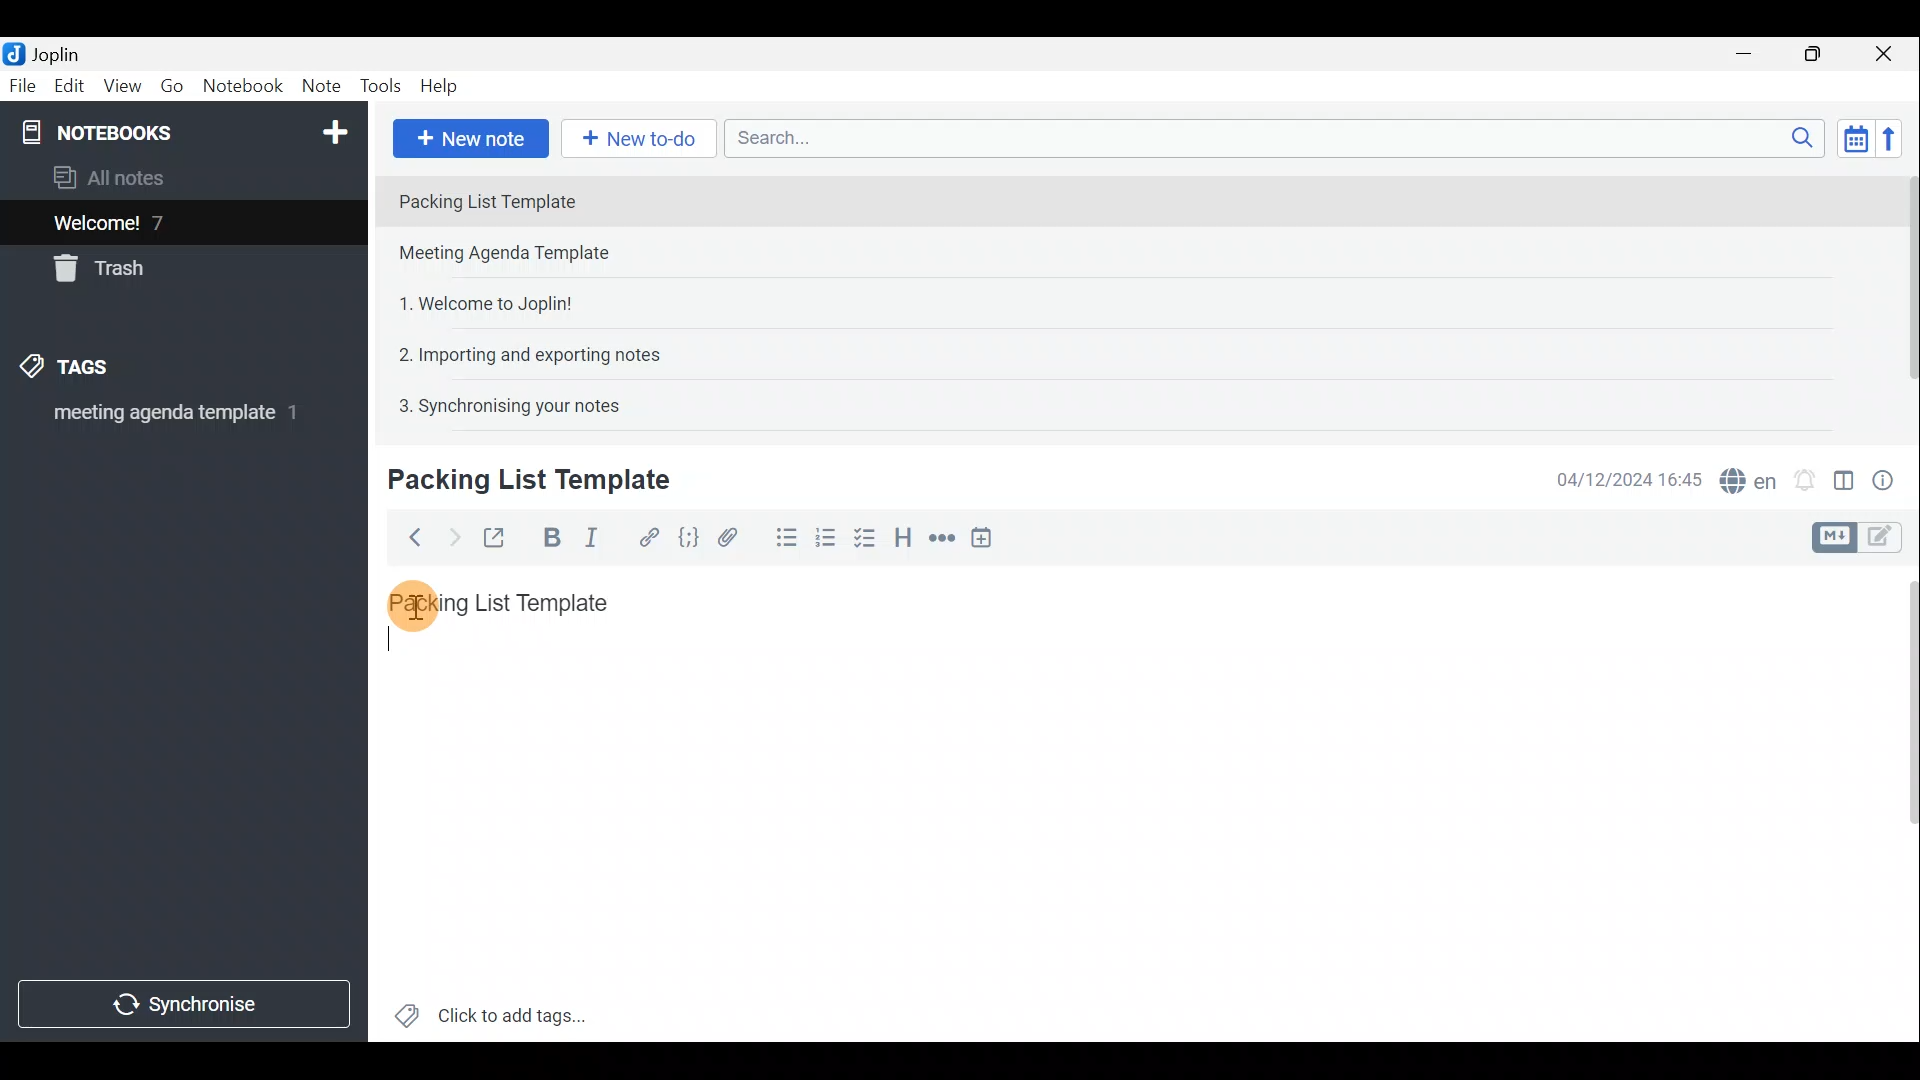  I want to click on Toggle external editing, so click(496, 535).